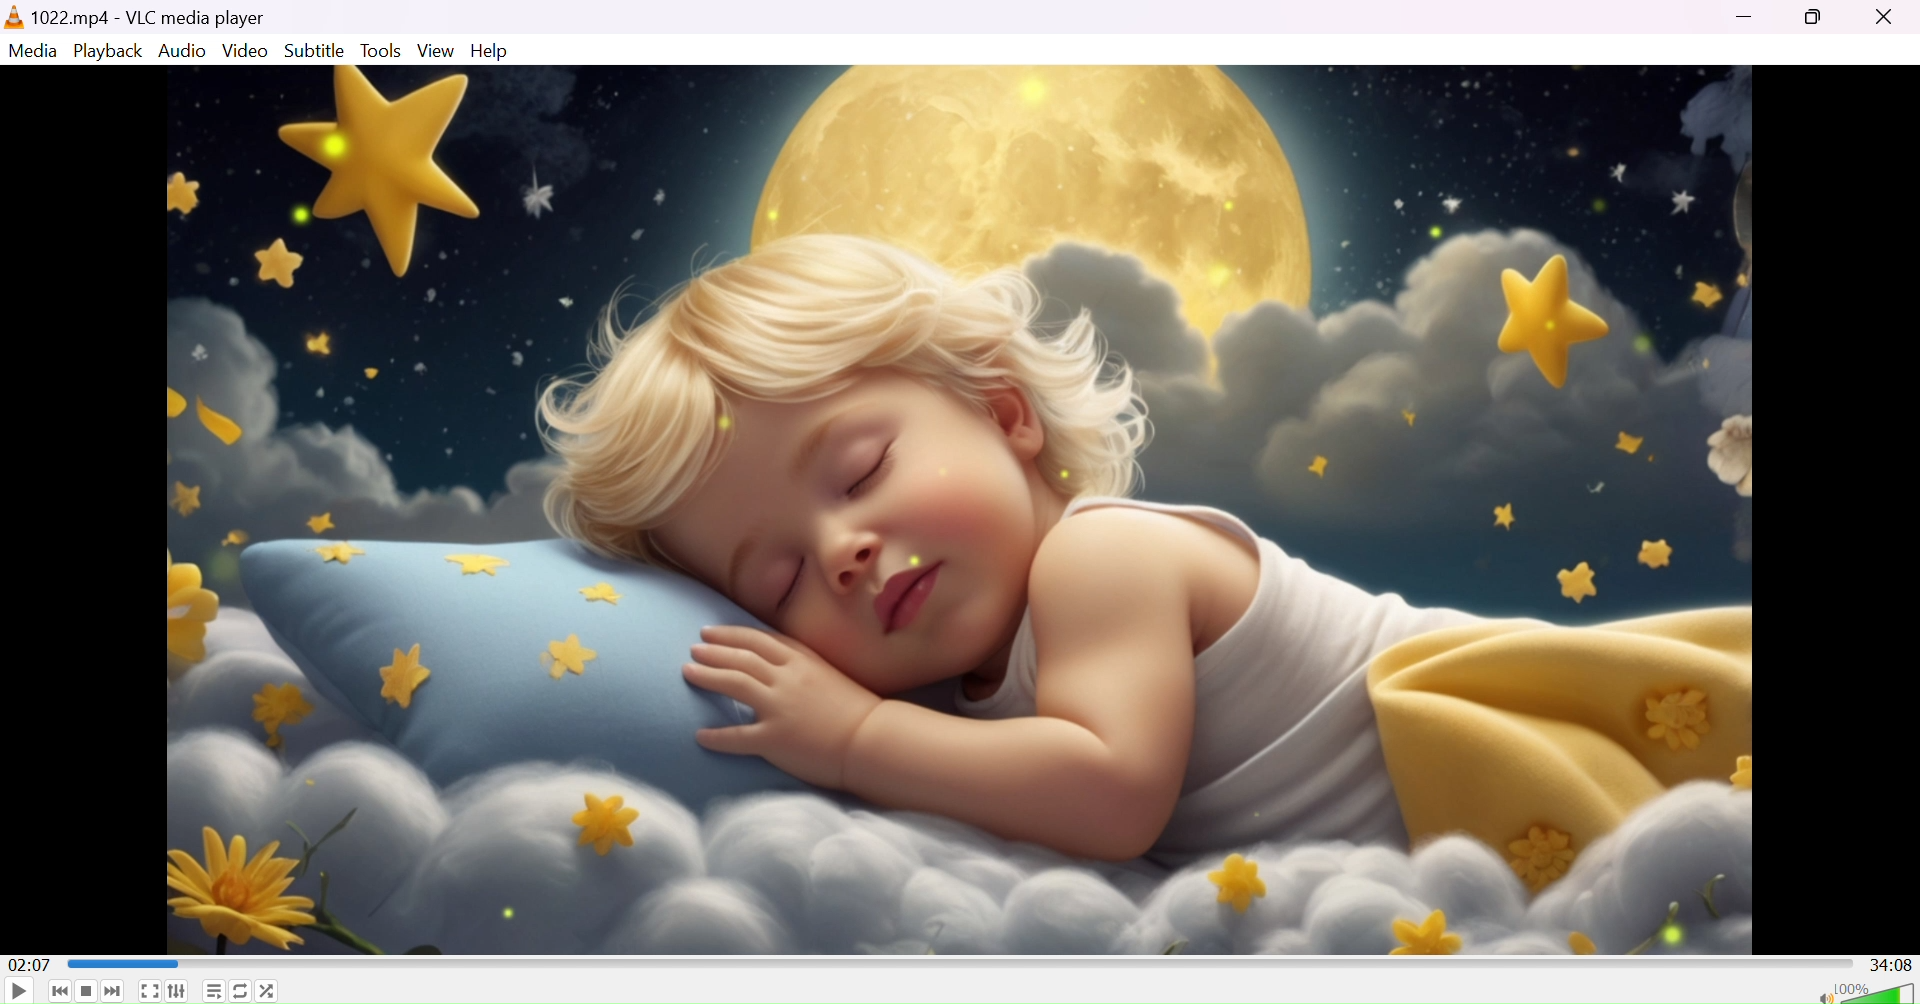 The image size is (1920, 1004). What do you see at coordinates (1824, 997) in the screenshot?
I see `Mute` at bounding box center [1824, 997].